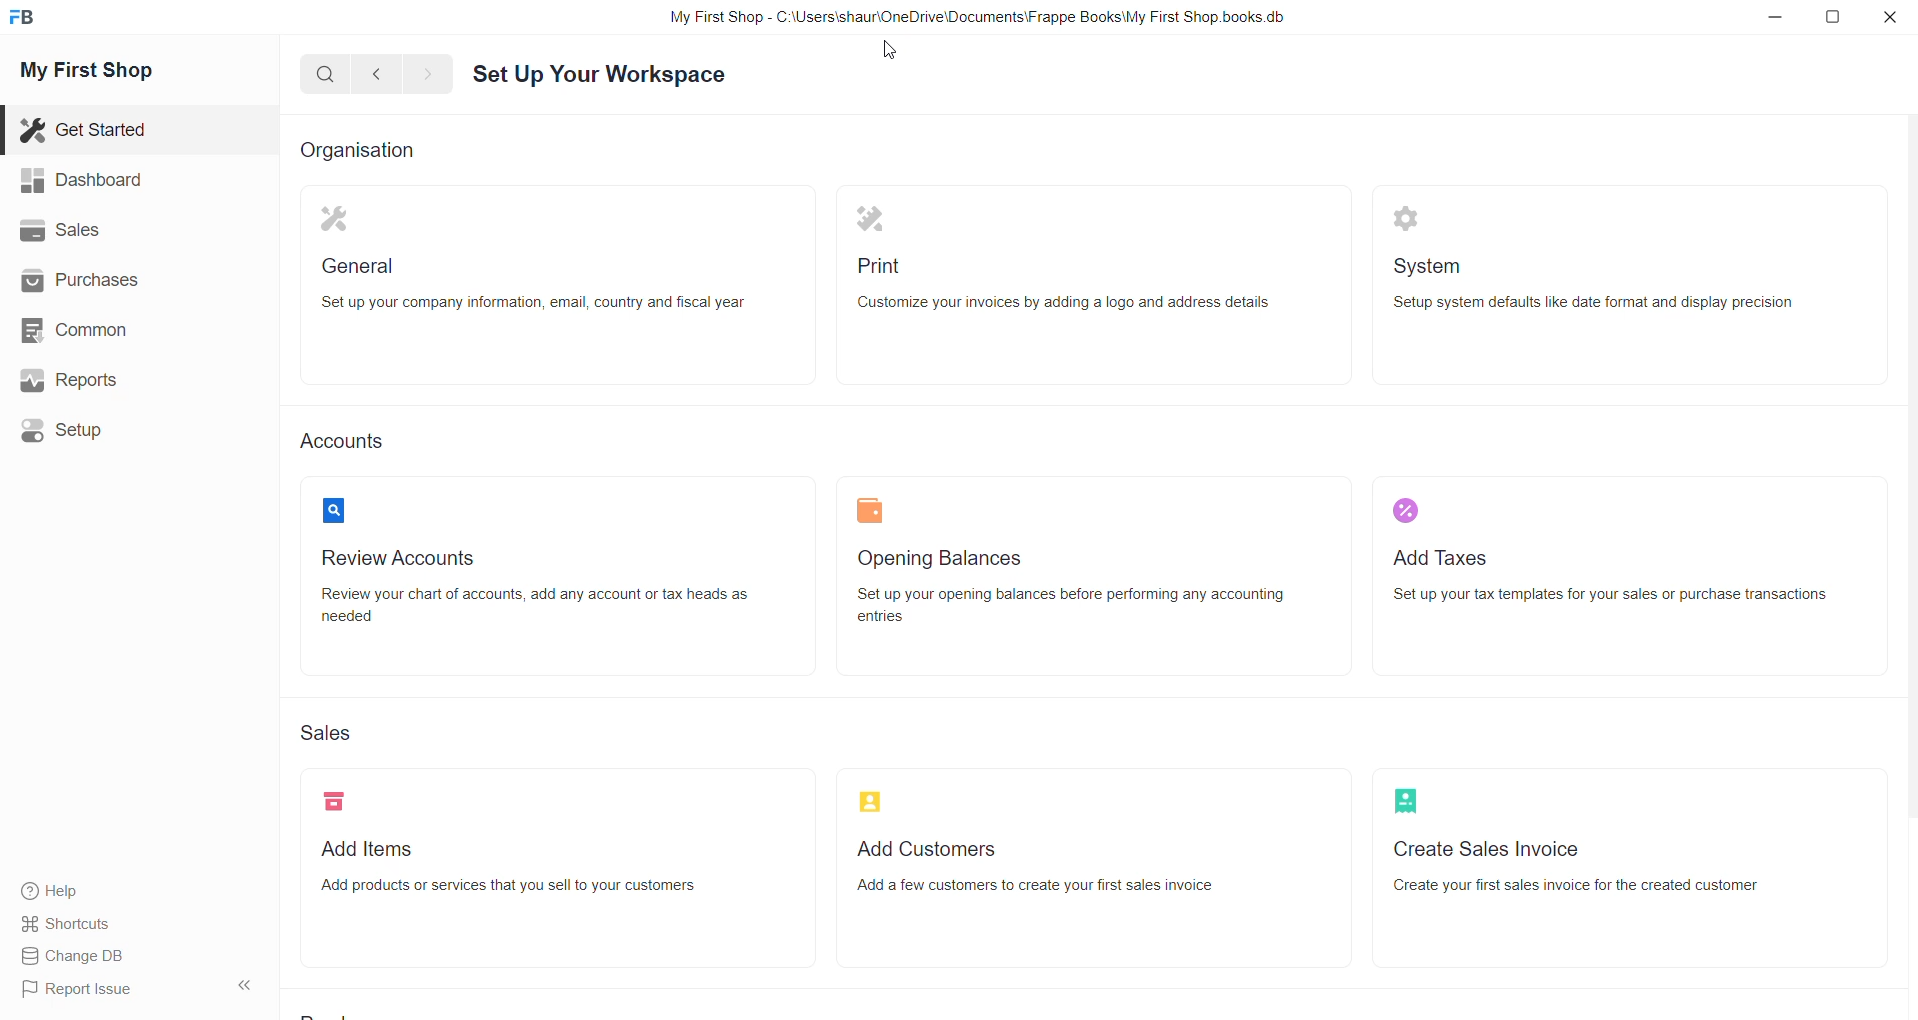  What do you see at coordinates (102, 73) in the screenshot?
I see `My First Shop ` at bounding box center [102, 73].